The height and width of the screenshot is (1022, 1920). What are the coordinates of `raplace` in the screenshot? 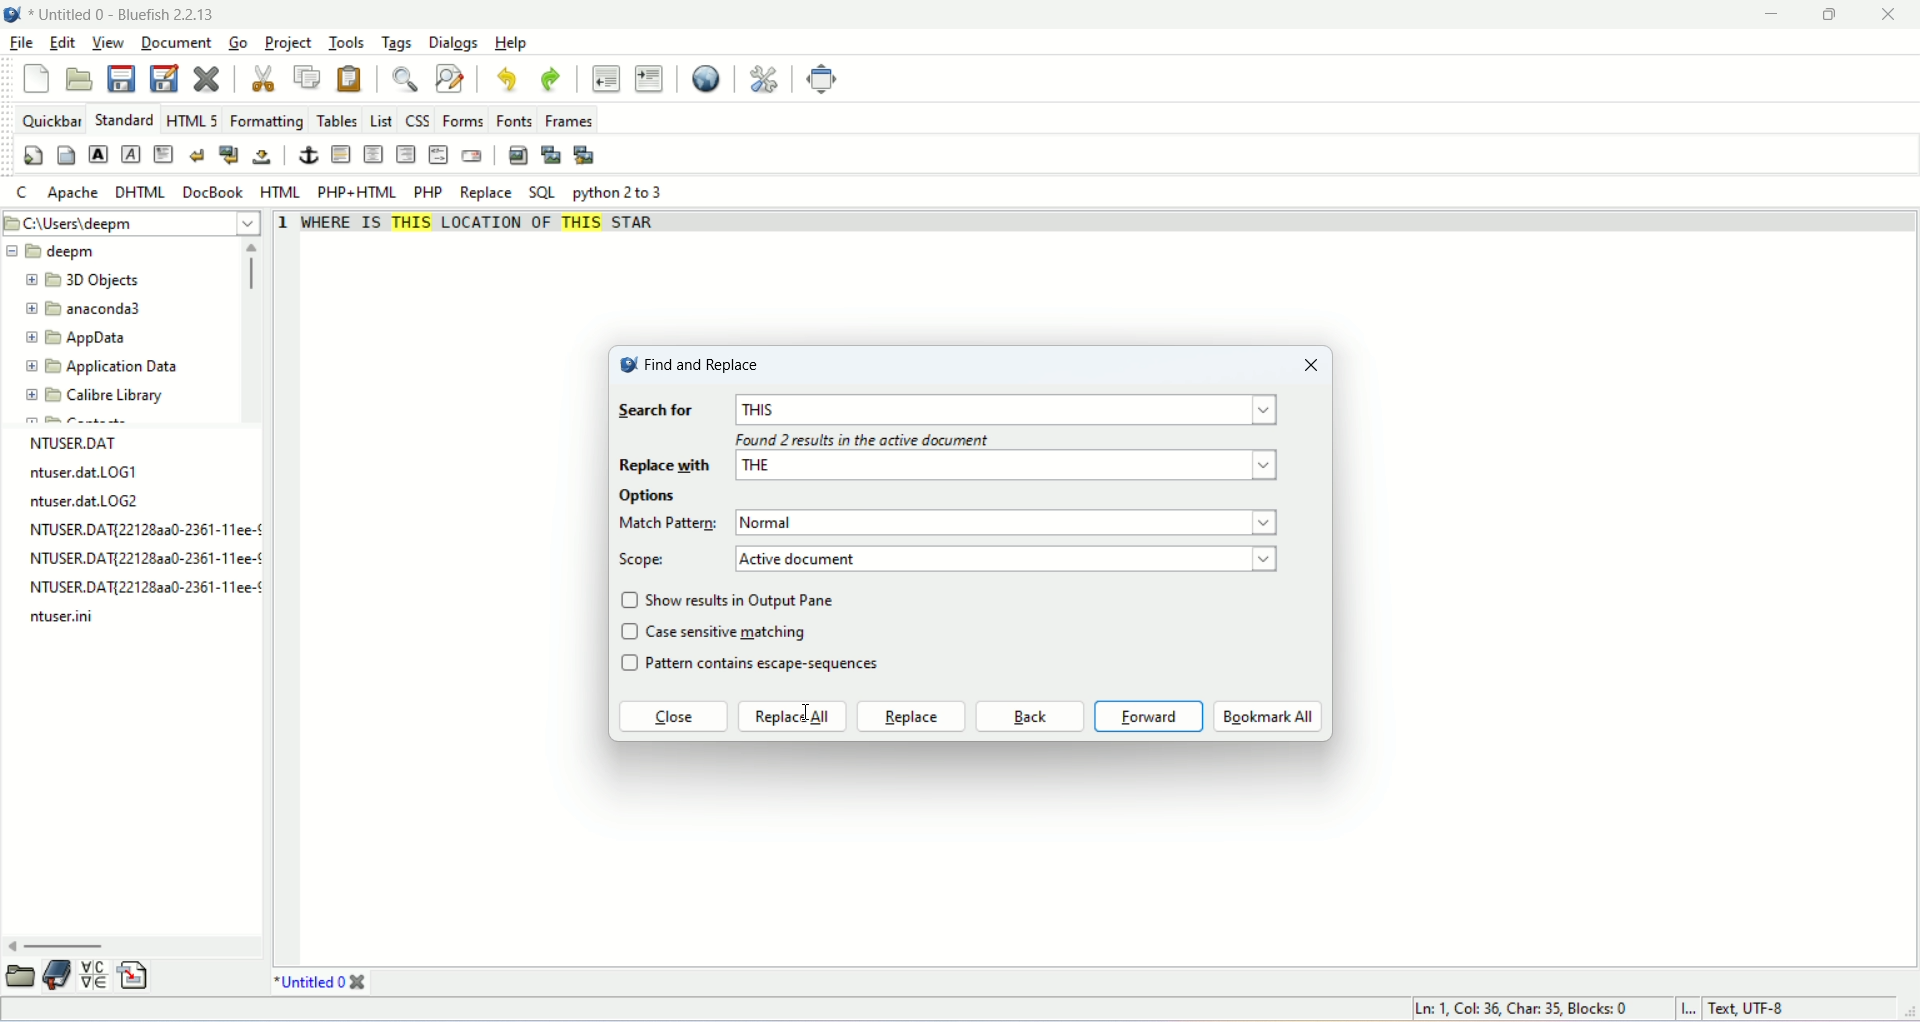 It's located at (911, 716).